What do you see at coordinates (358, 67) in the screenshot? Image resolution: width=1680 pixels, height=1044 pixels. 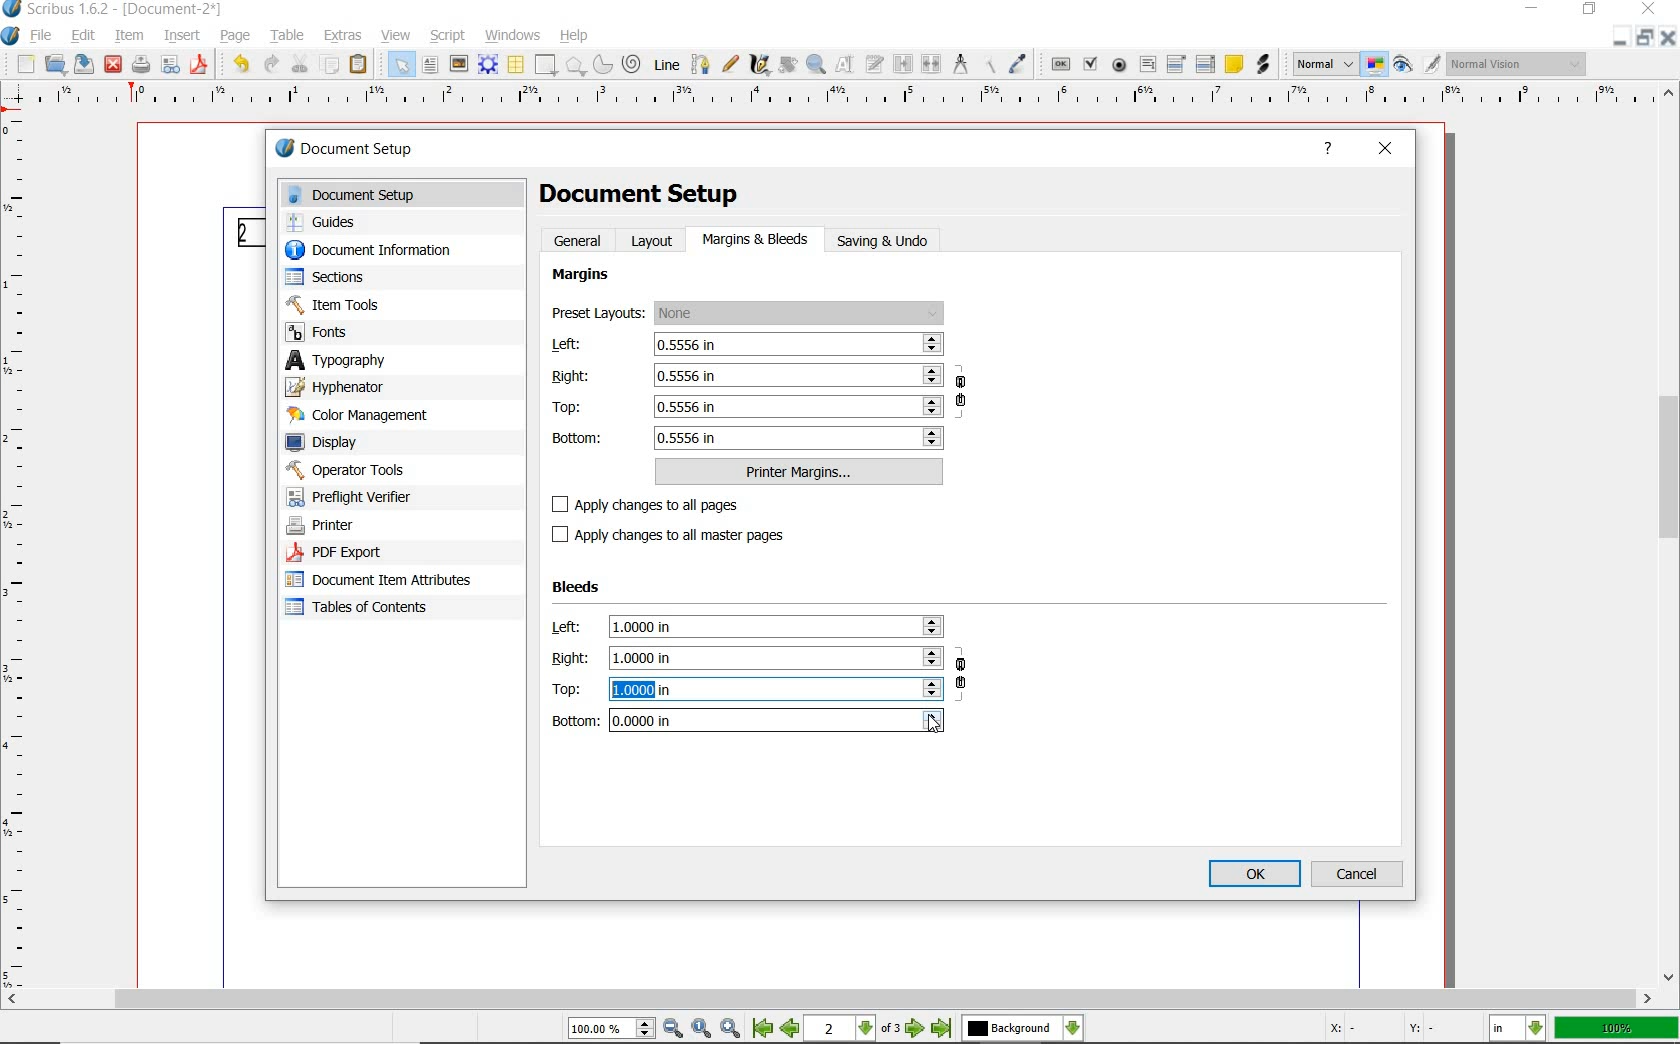 I see `paste` at bounding box center [358, 67].